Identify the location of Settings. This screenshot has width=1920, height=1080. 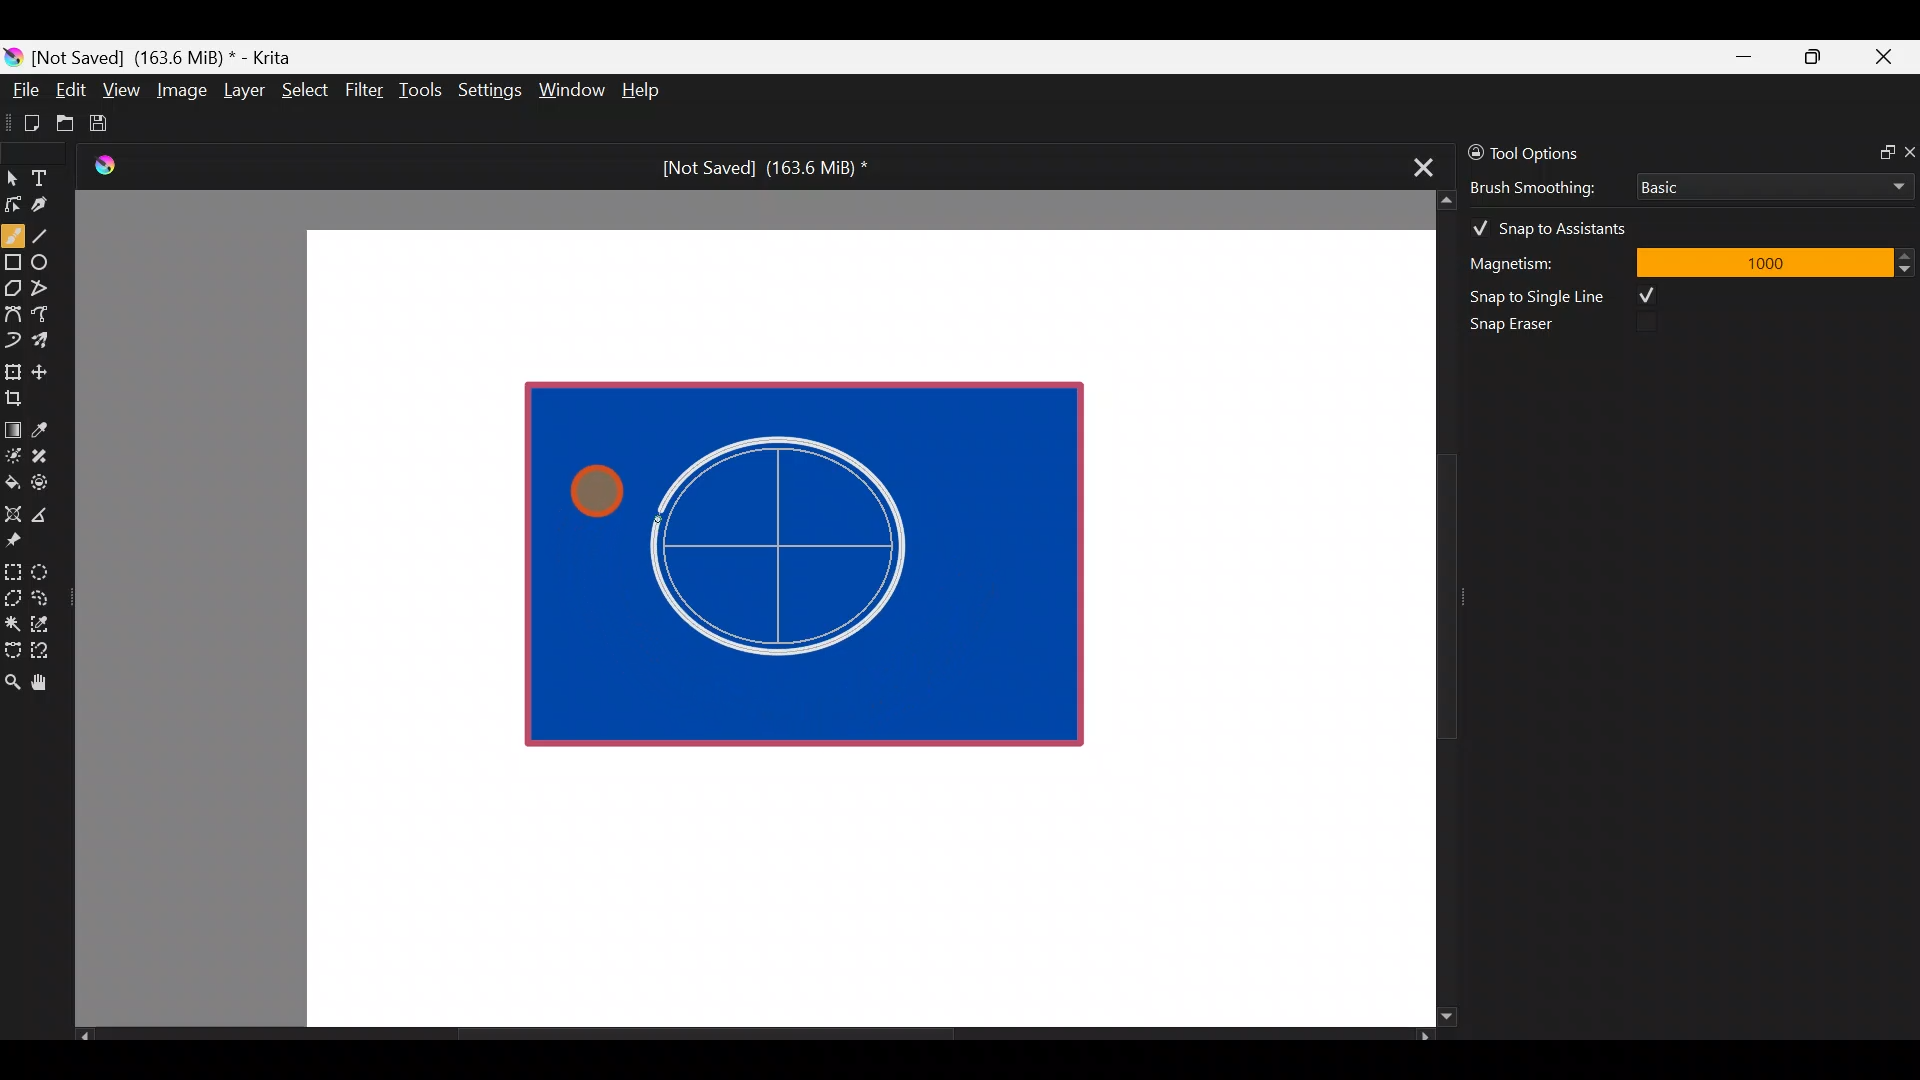
(492, 94).